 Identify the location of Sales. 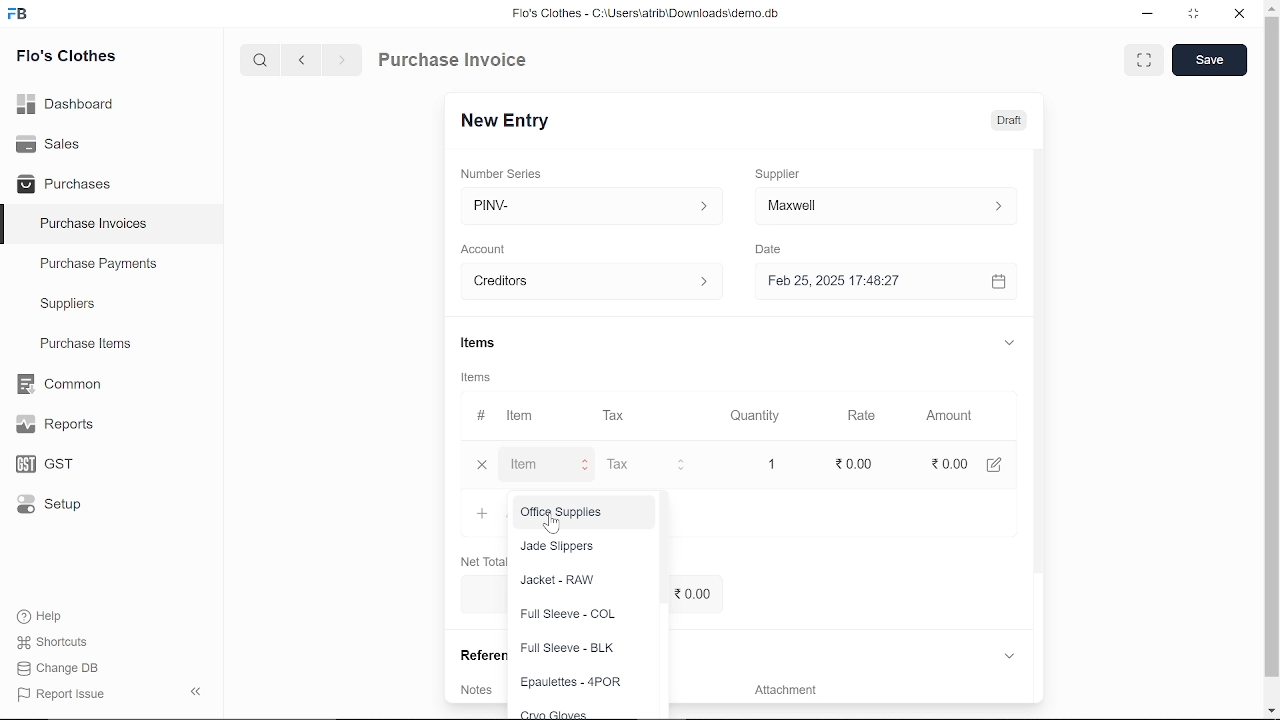
(48, 142).